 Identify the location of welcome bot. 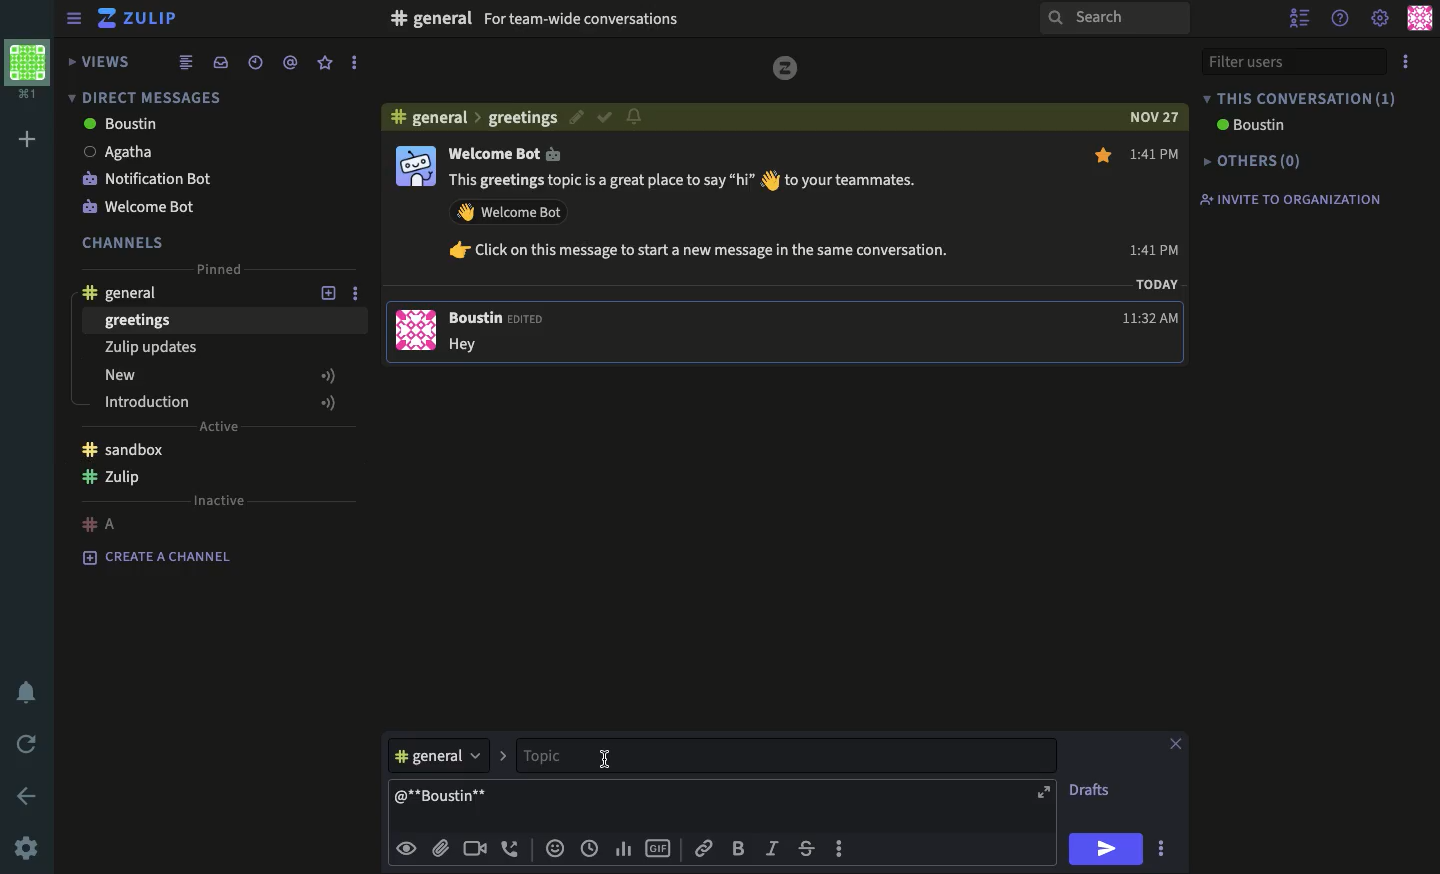
(142, 209).